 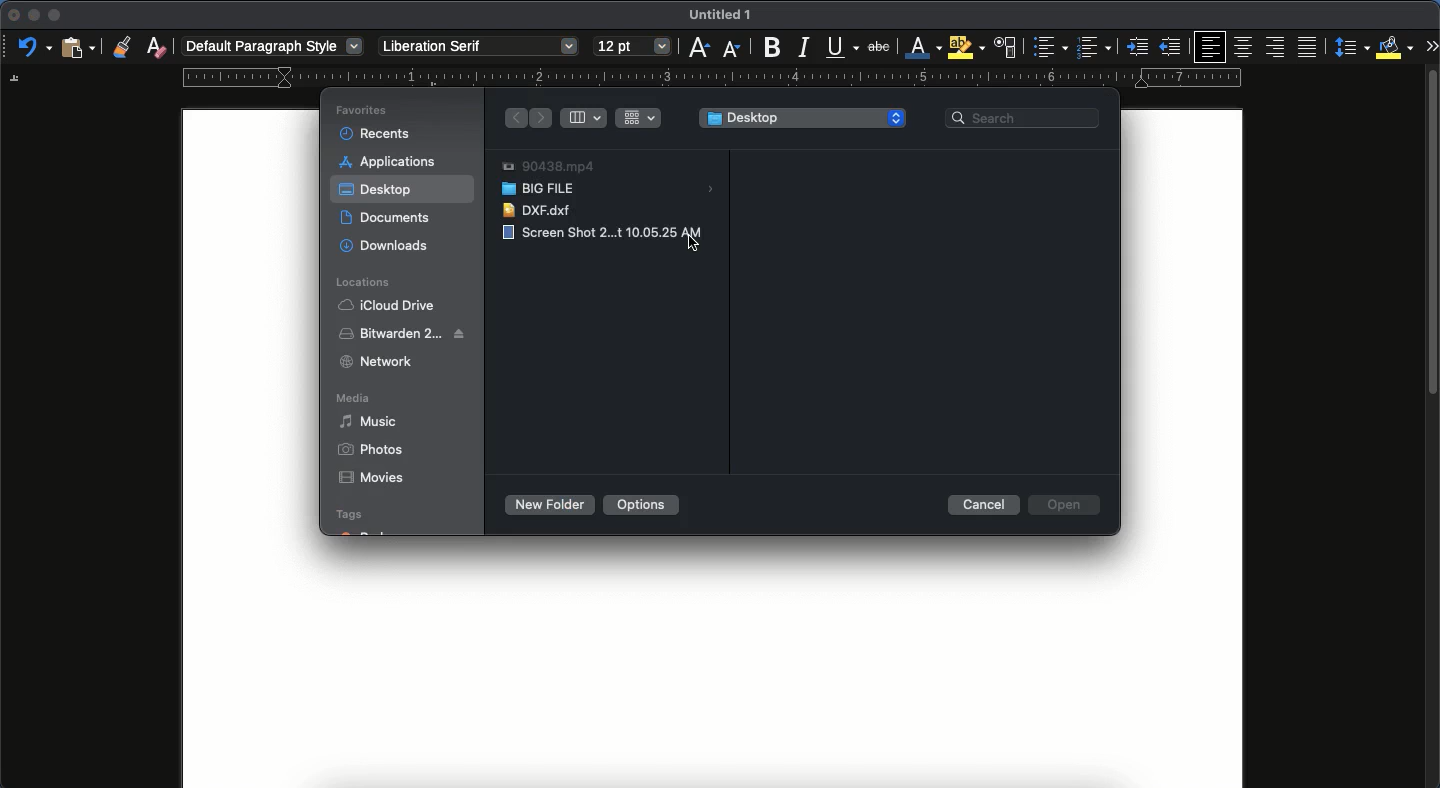 What do you see at coordinates (370, 479) in the screenshot?
I see `movies` at bounding box center [370, 479].